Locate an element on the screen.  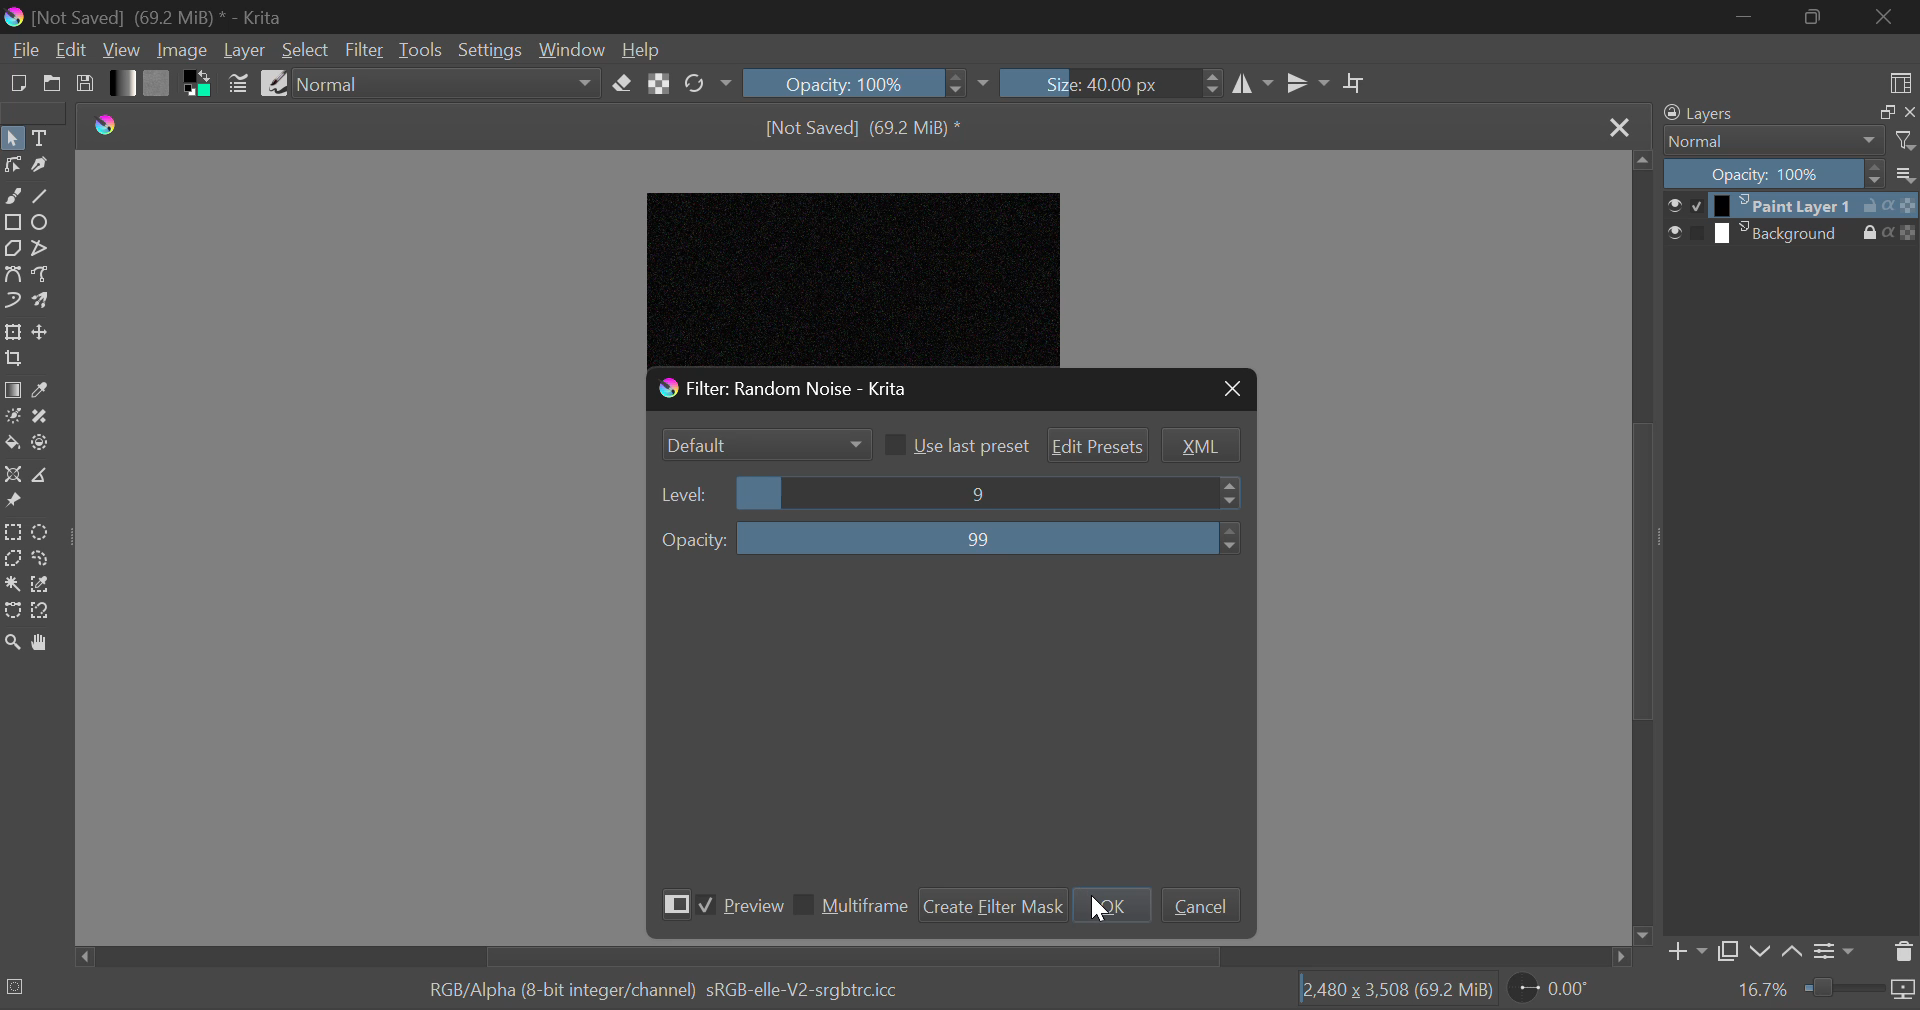
Zoom is located at coordinates (14, 642).